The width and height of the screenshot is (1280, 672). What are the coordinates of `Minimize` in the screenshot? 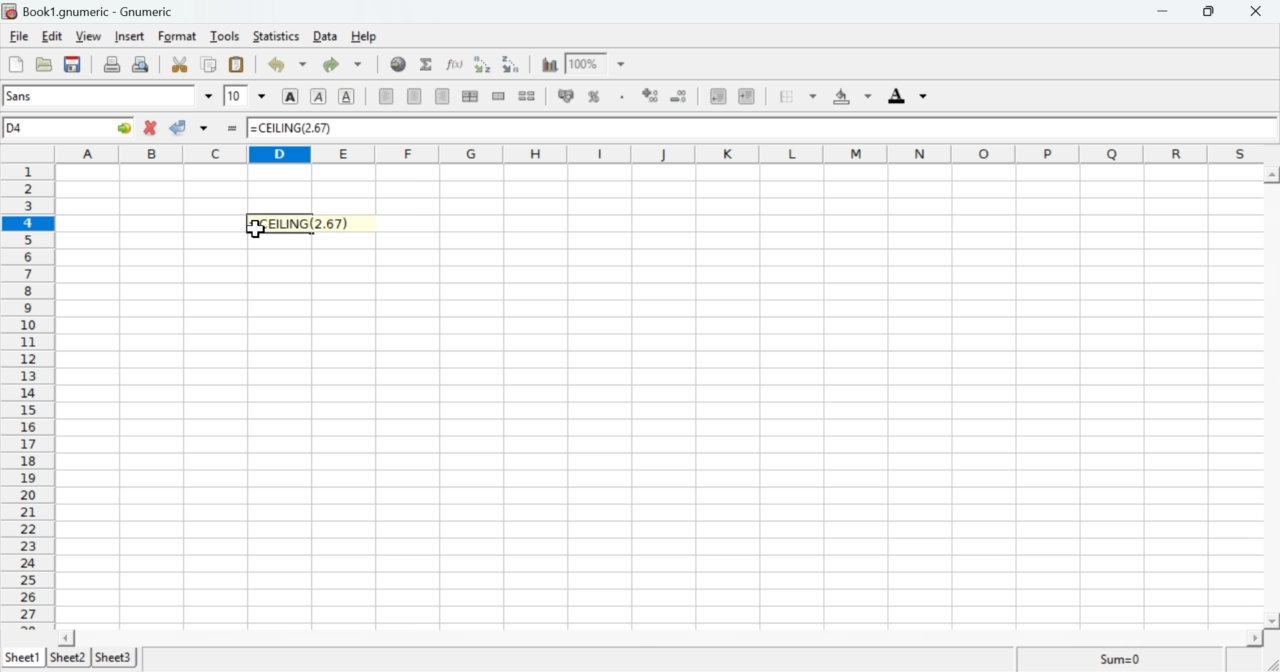 It's located at (1167, 12).